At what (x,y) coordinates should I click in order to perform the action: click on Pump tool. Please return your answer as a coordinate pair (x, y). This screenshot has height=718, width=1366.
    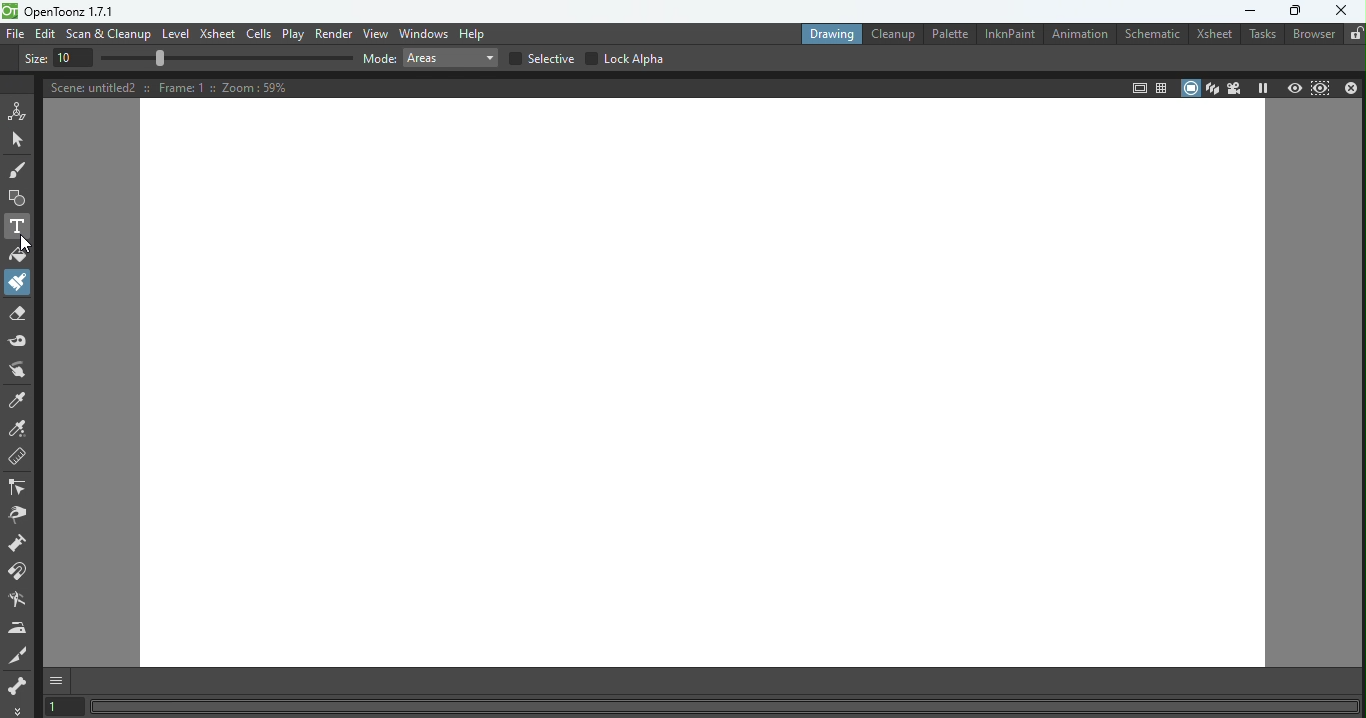
    Looking at the image, I should click on (23, 543).